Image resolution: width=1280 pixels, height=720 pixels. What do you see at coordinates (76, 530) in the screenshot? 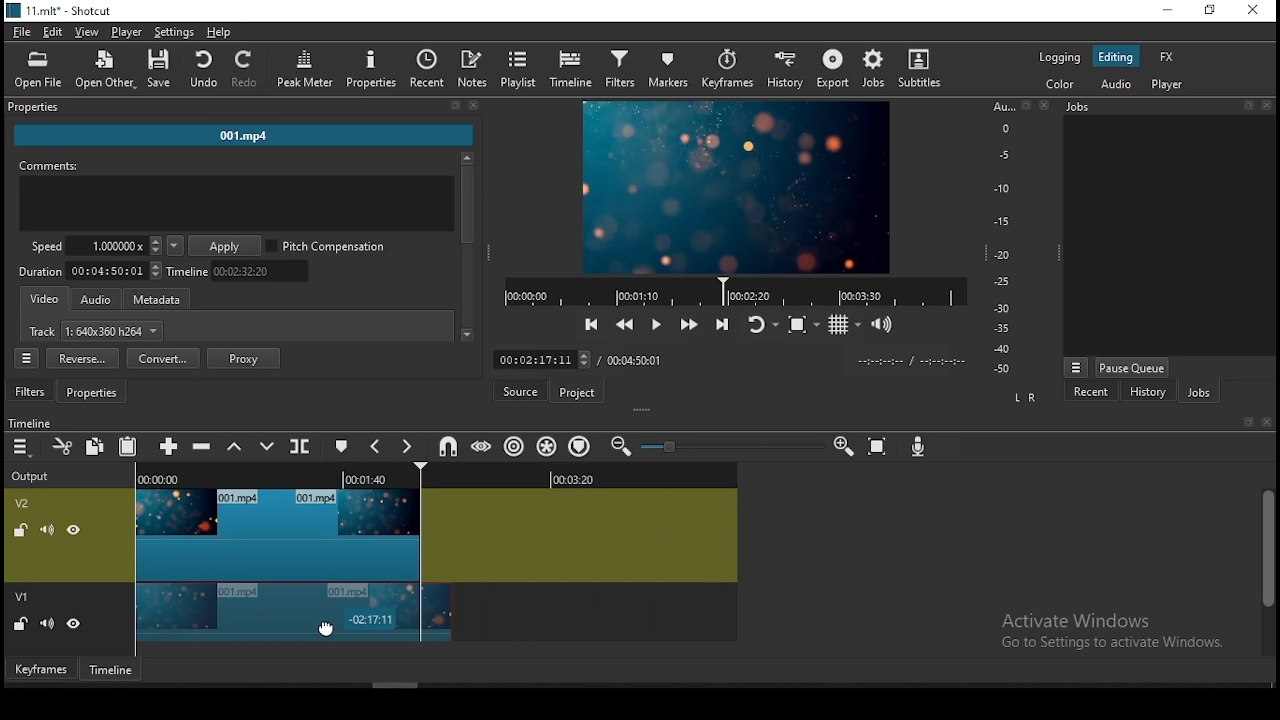
I see `(UN)HIDE` at bounding box center [76, 530].